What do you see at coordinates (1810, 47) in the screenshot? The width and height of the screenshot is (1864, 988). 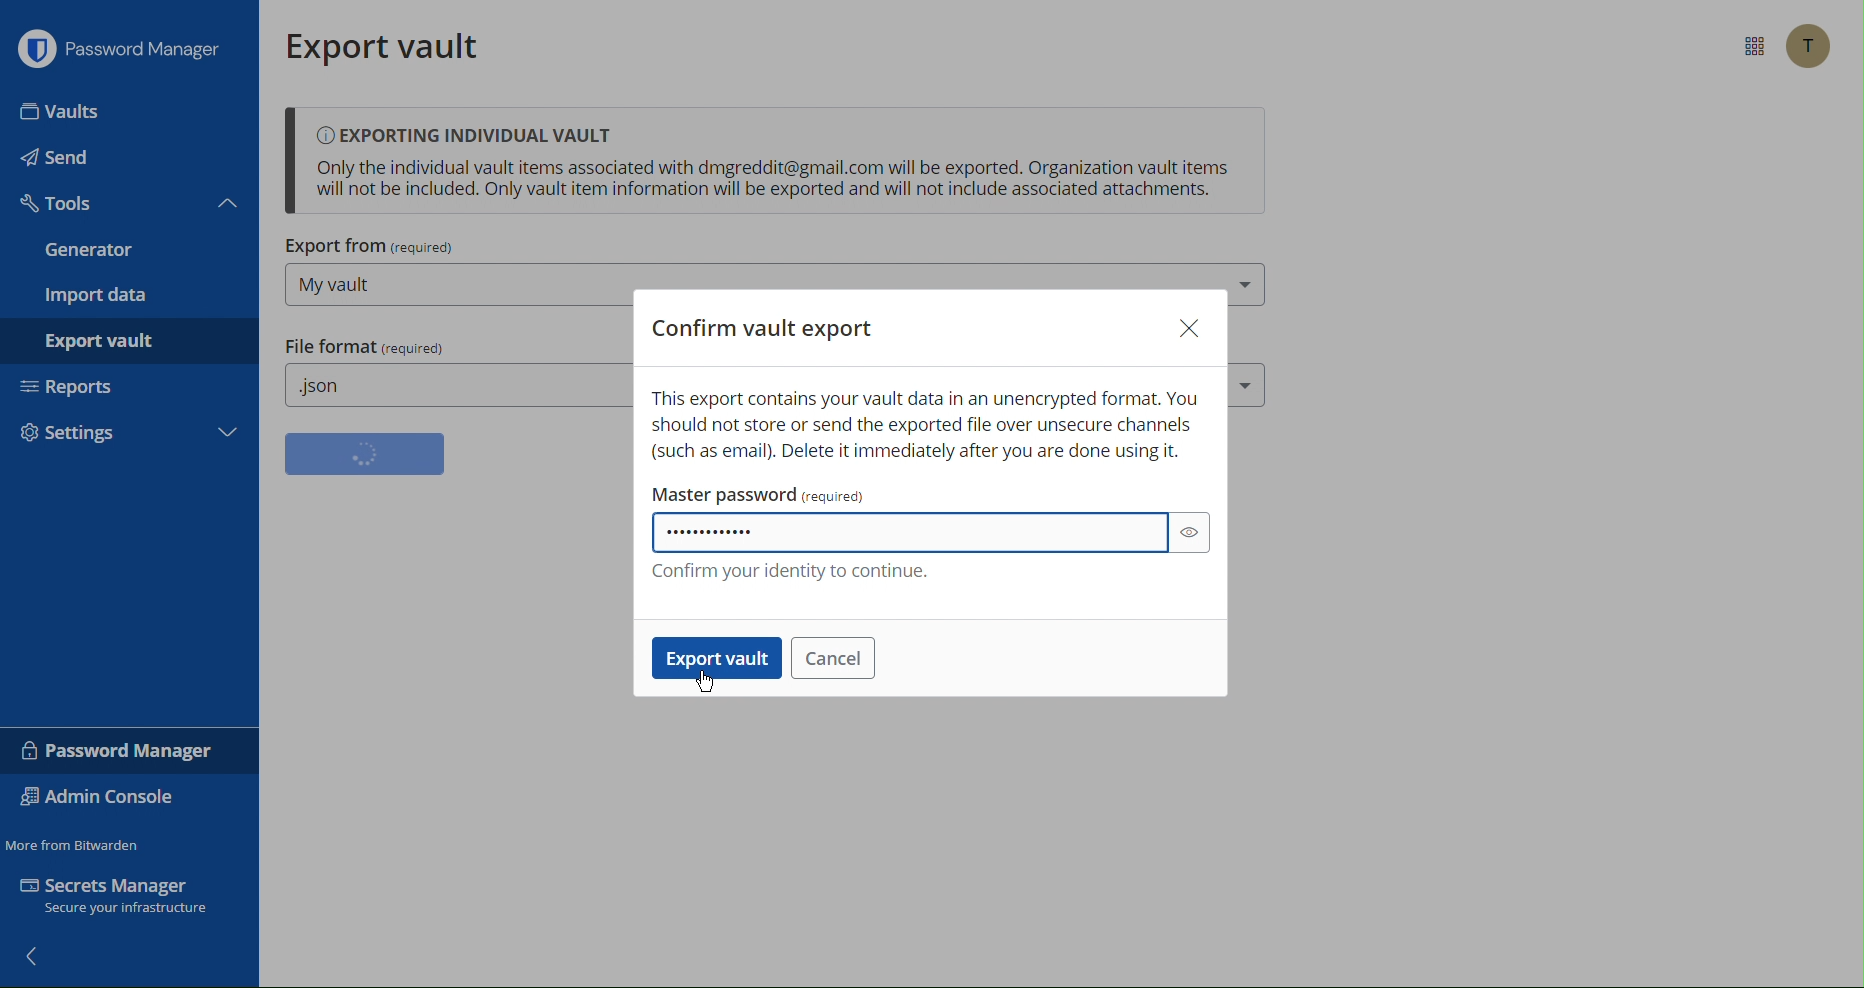 I see `Account` at bounding box center [1810, 47].